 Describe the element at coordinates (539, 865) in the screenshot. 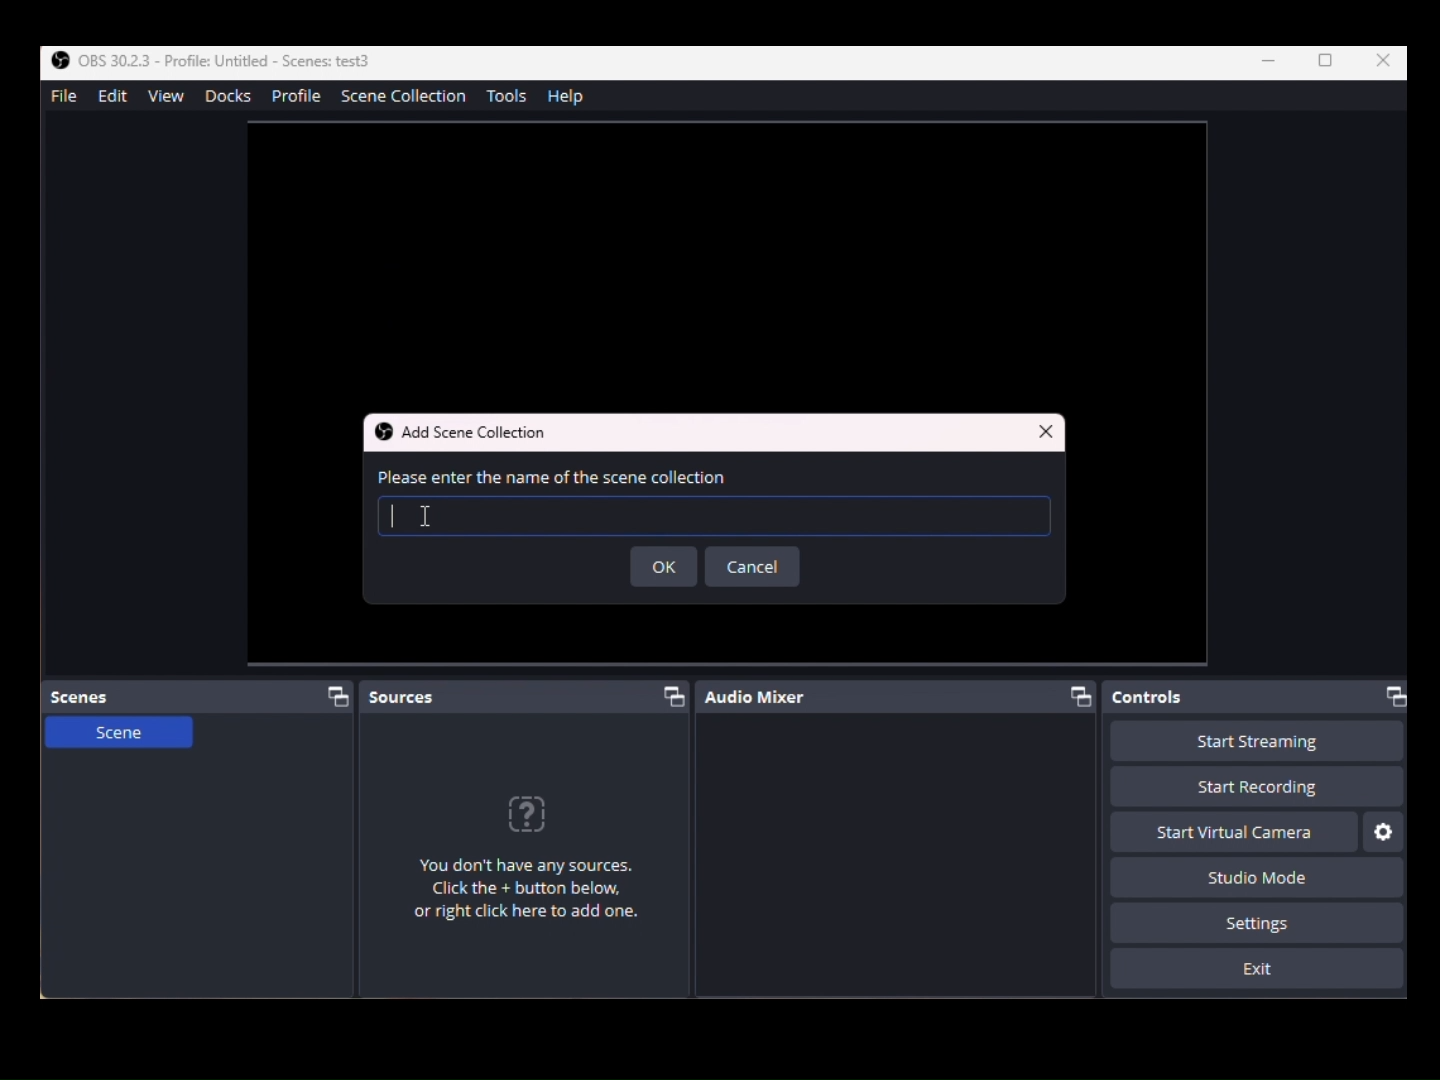

I see `Any Sources` at that location.